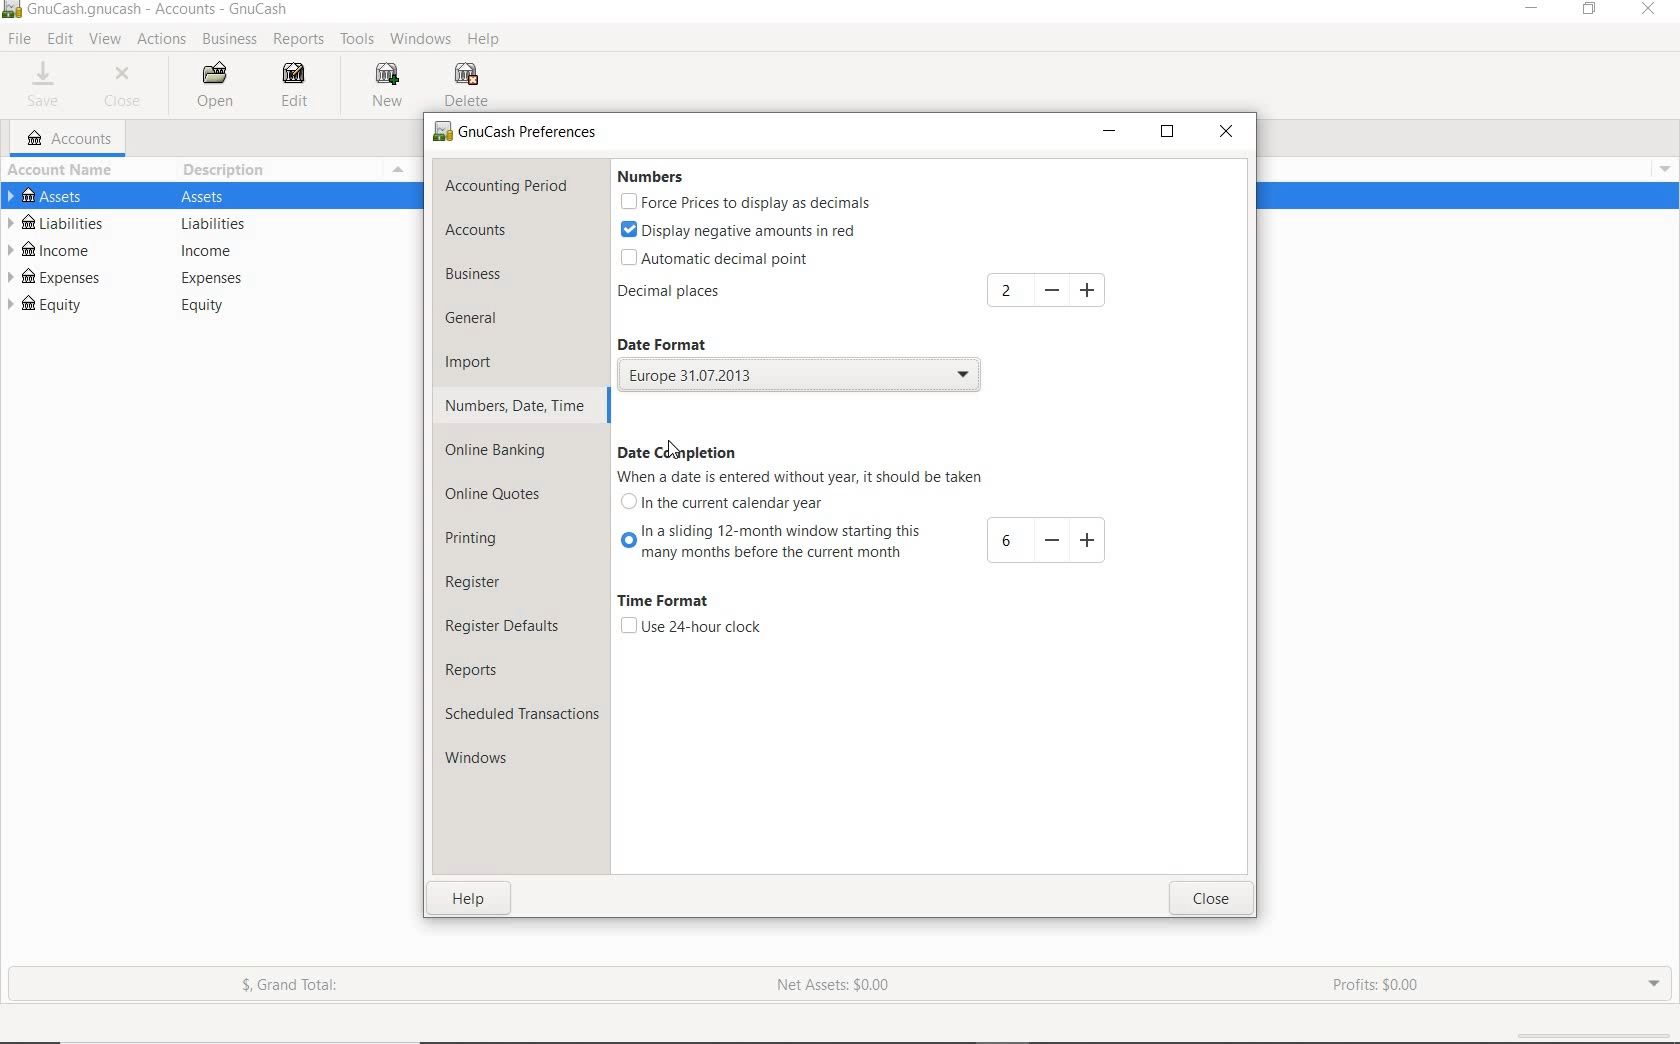  Describe the element at coordinates (391, 85) in the screenshot. I see `NEW` at that location.